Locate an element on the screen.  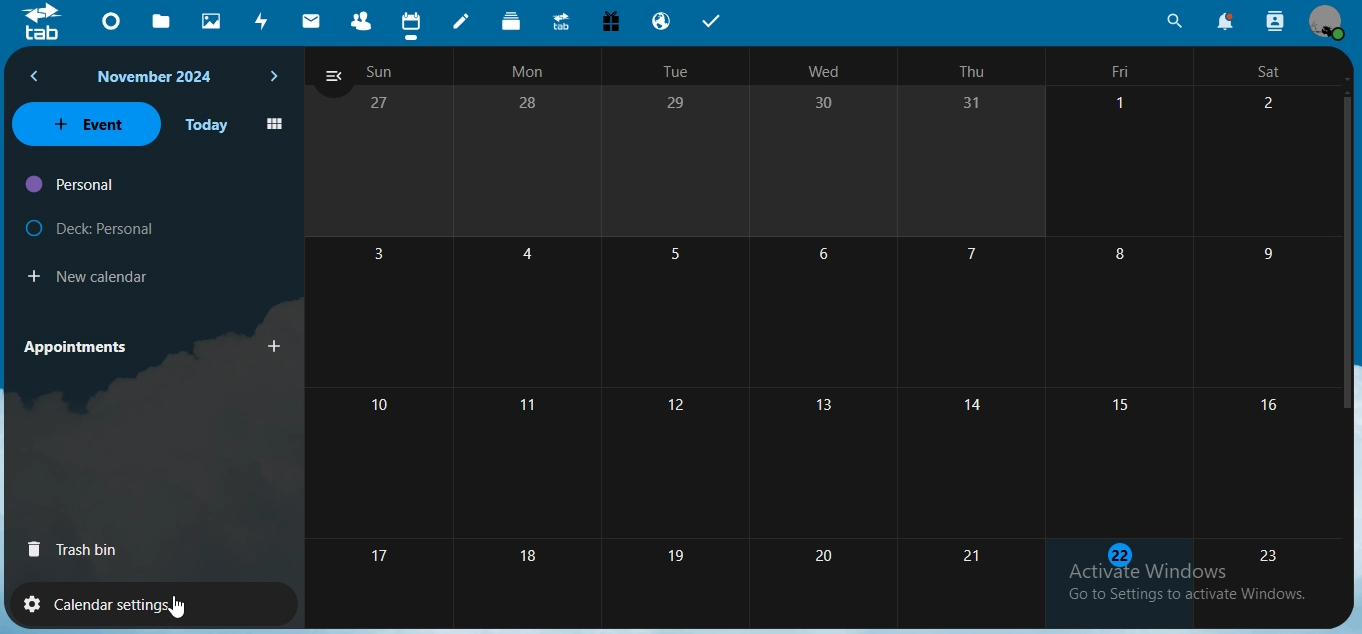
scrollbar is located at coordinates (1348, 250).